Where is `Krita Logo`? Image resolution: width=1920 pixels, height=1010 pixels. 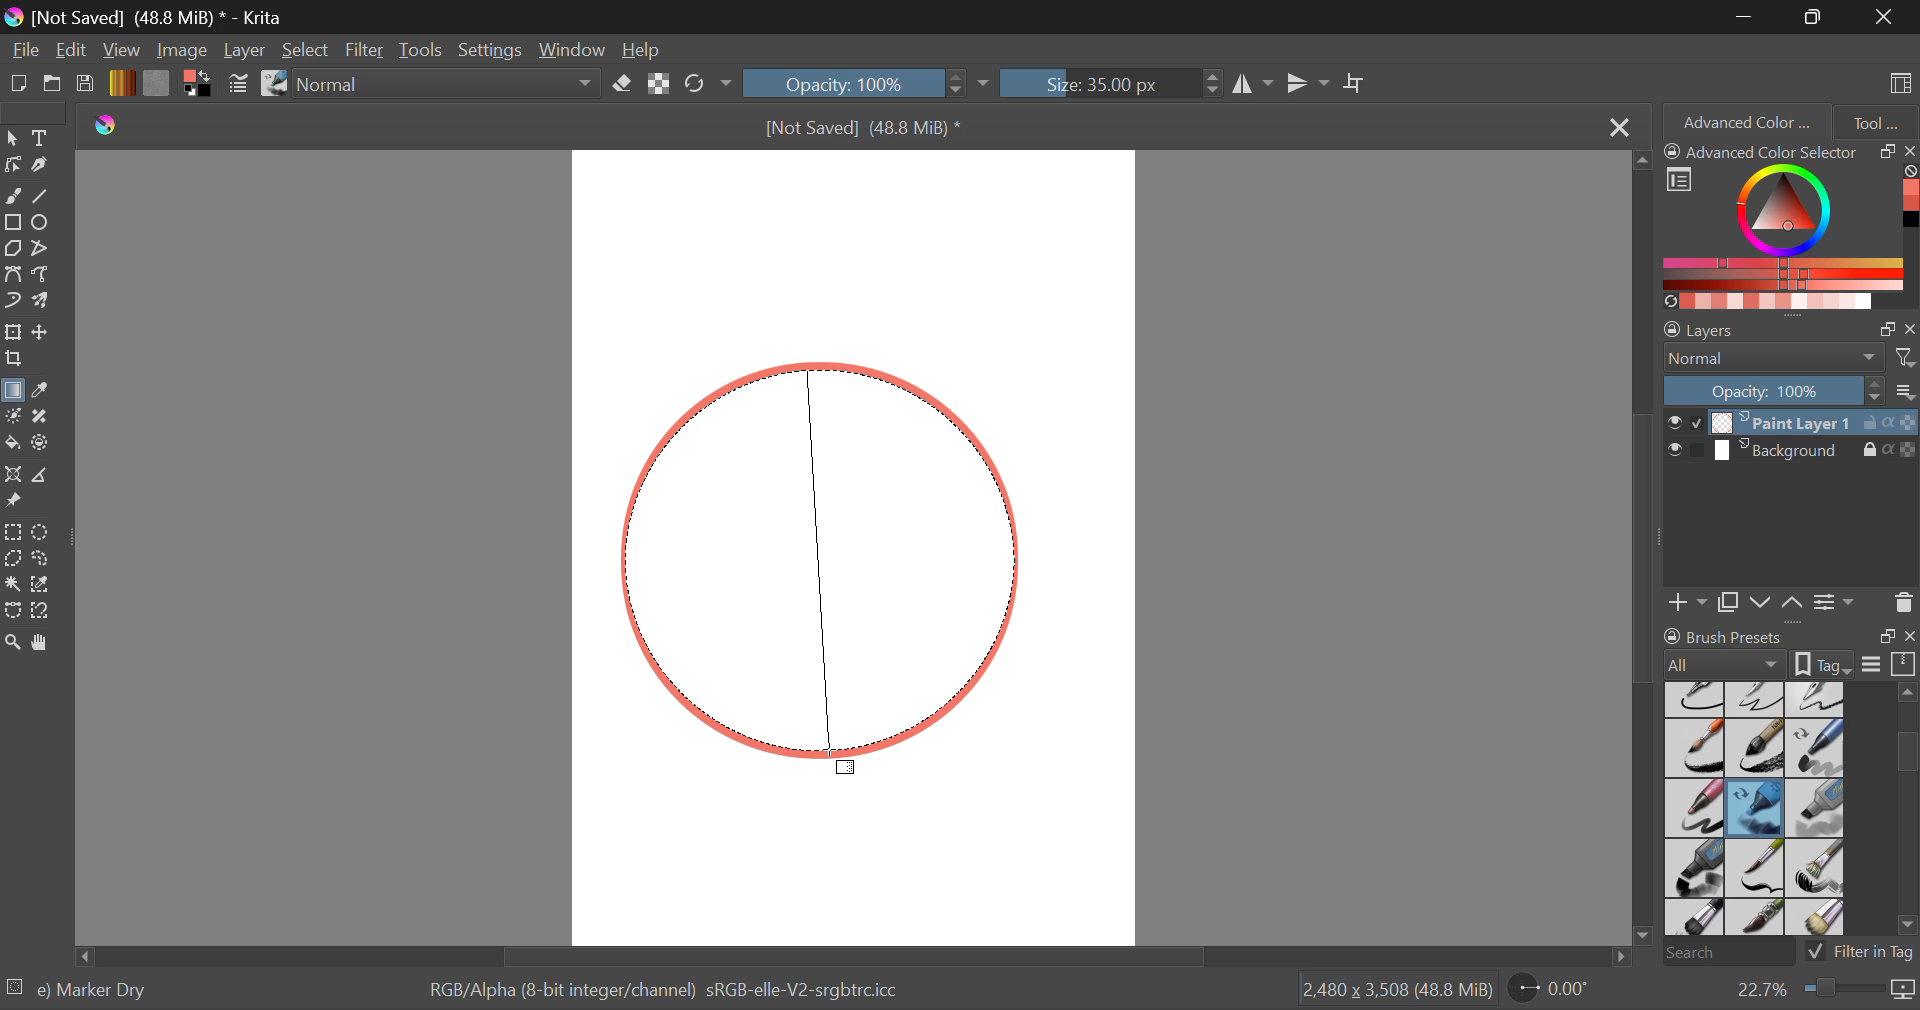 Krita Logo is located at coordinates (104, 126).